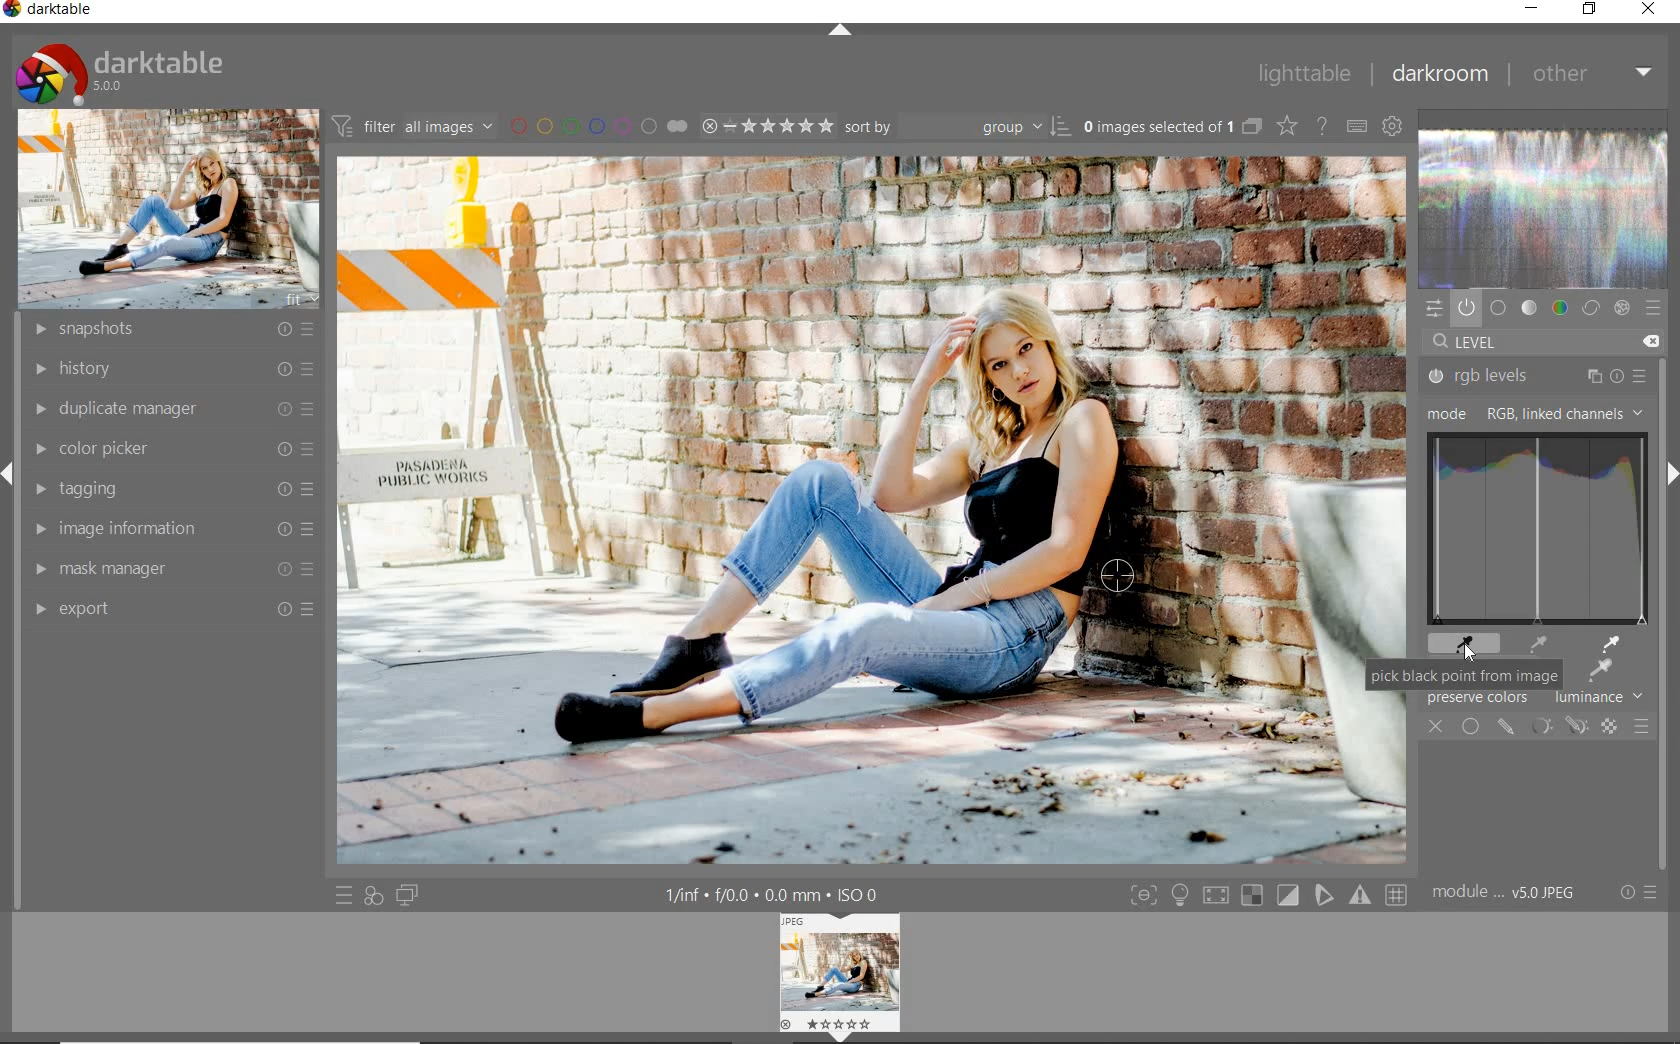 This screenshot has height=1044, width=1680. What do you see at coordinates (1355, 125) in the screenshot?
I see `define keyboard shortcuts` at bounding box center [1355, 125].